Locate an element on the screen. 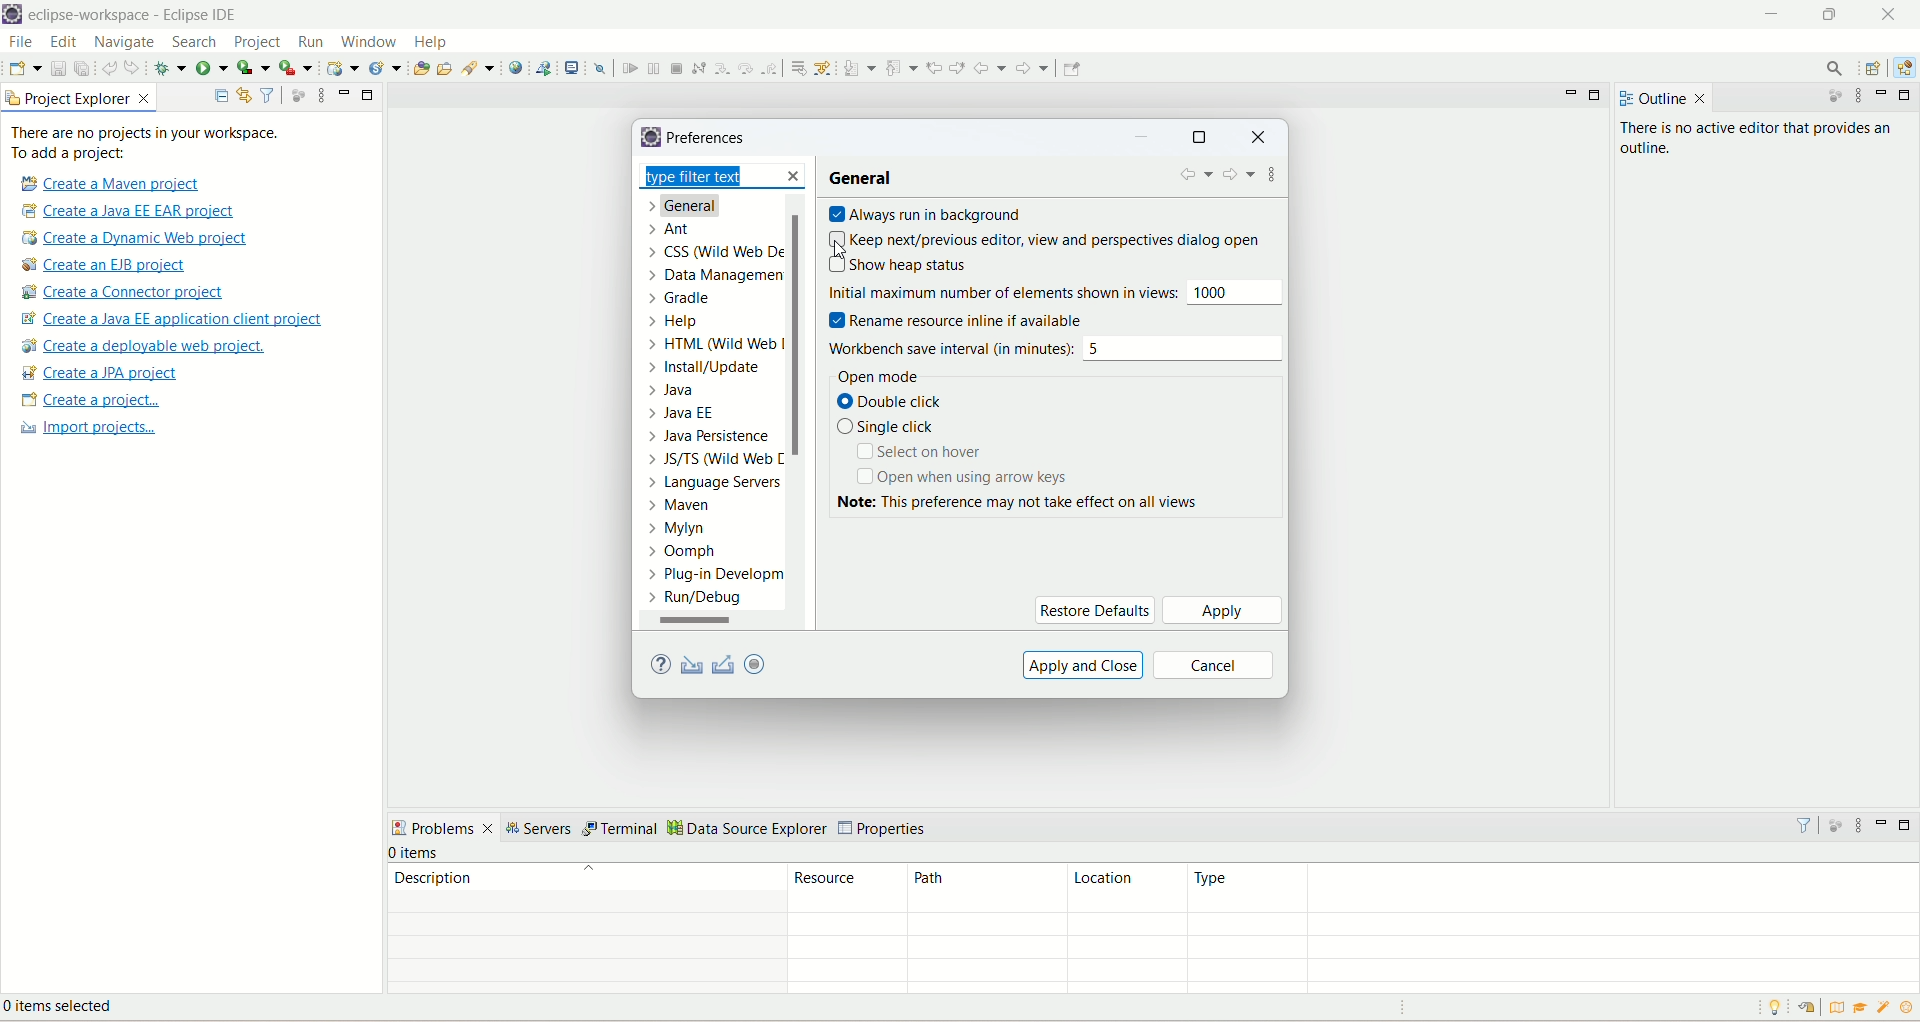  create a connector project is located at coordinates (126, 293).